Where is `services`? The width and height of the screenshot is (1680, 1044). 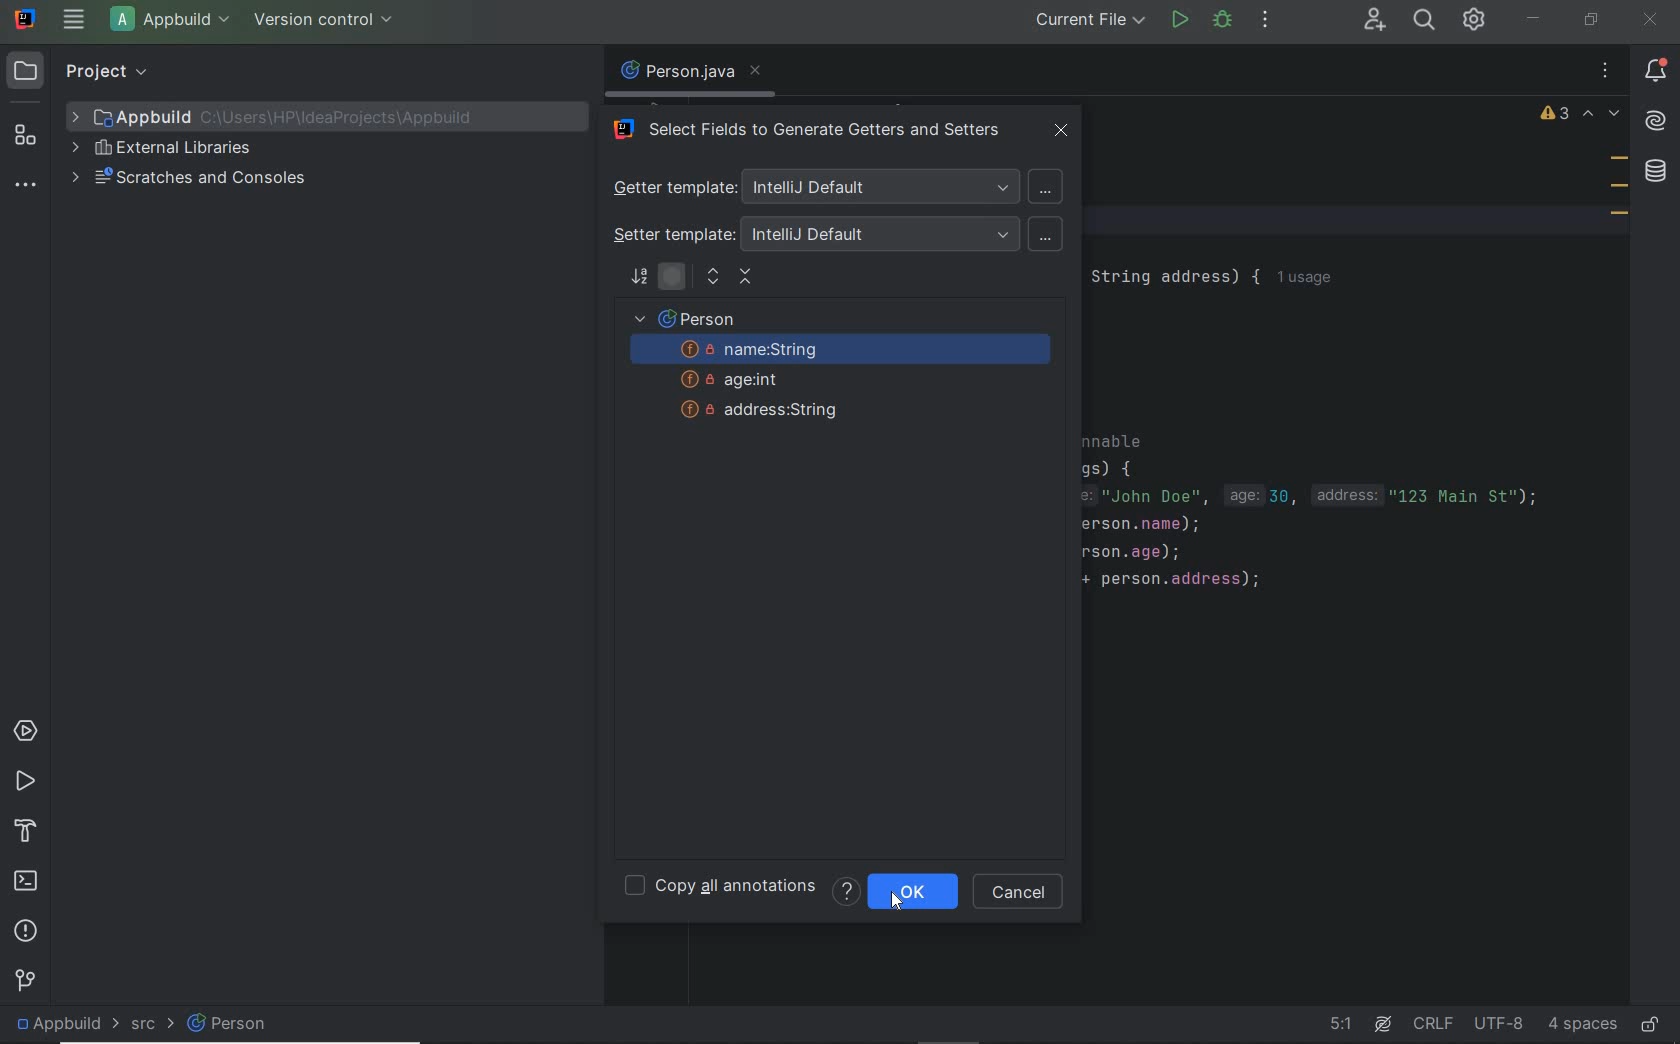 services is located at coordinates (26, 730).